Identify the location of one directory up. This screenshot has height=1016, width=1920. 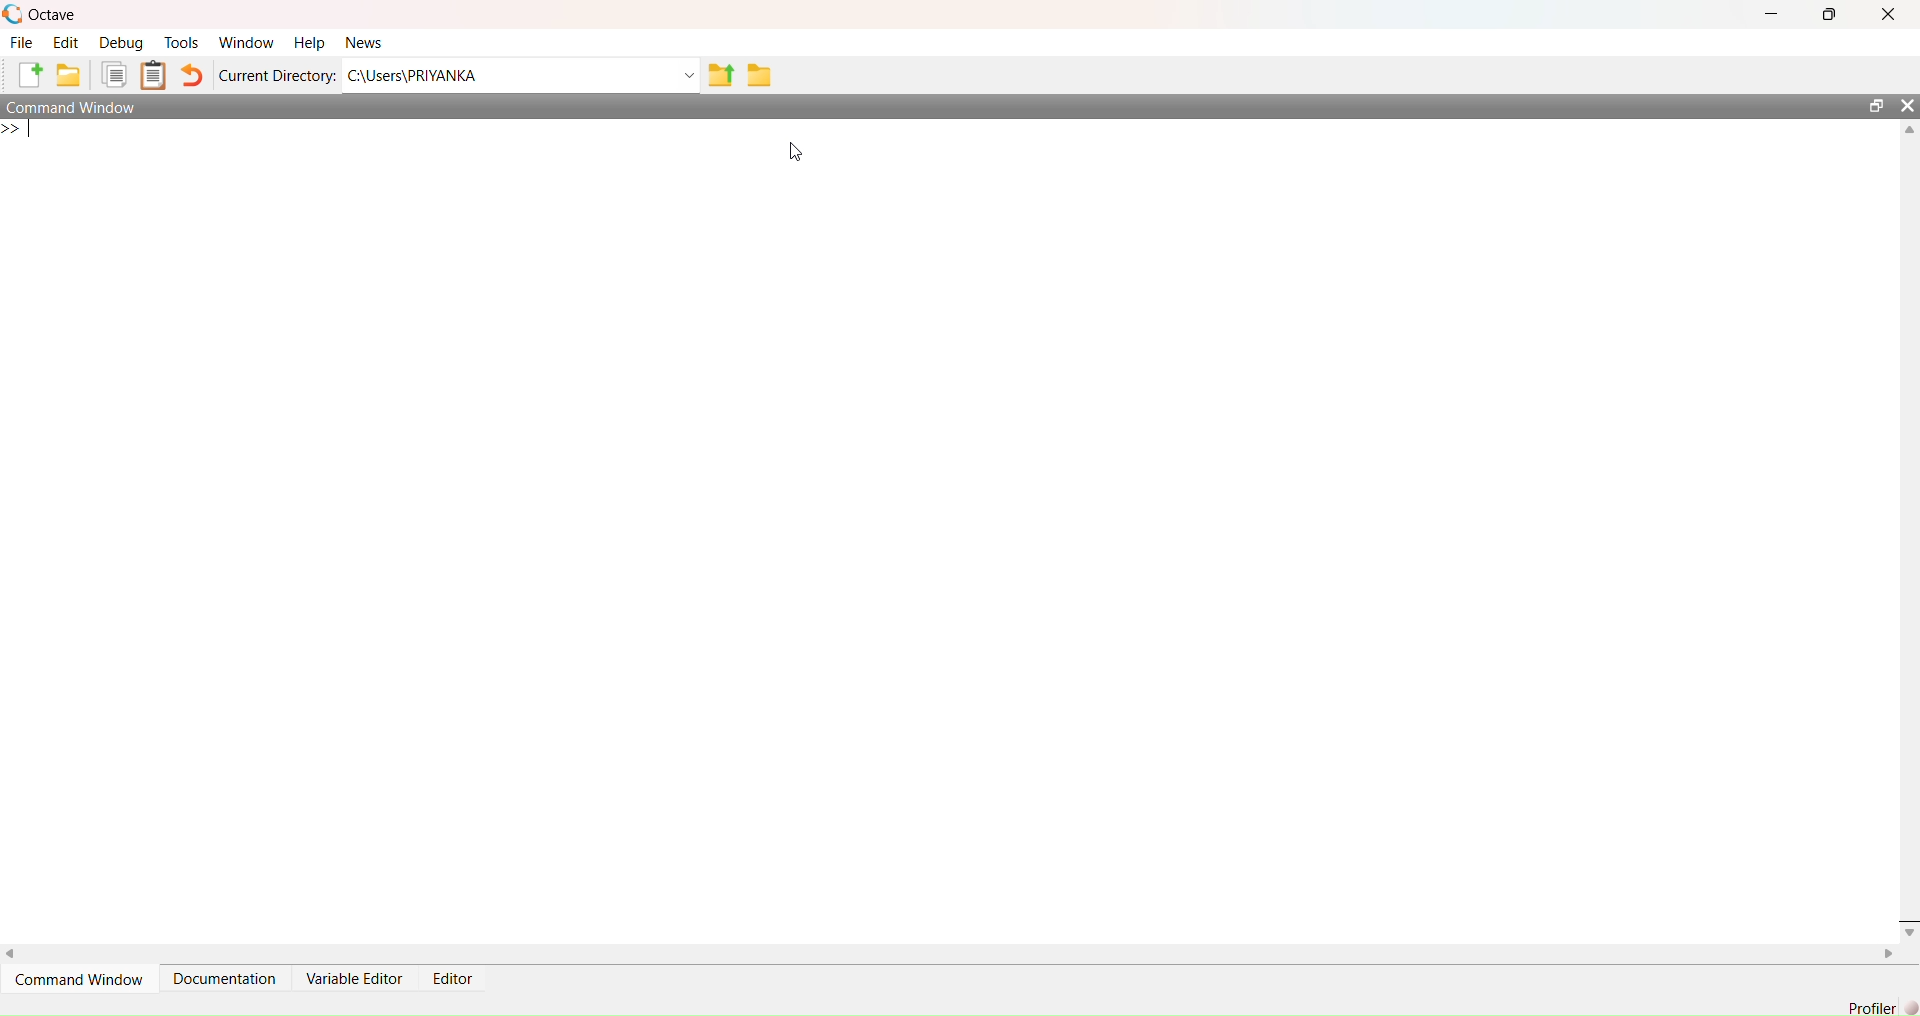
(724, 73).